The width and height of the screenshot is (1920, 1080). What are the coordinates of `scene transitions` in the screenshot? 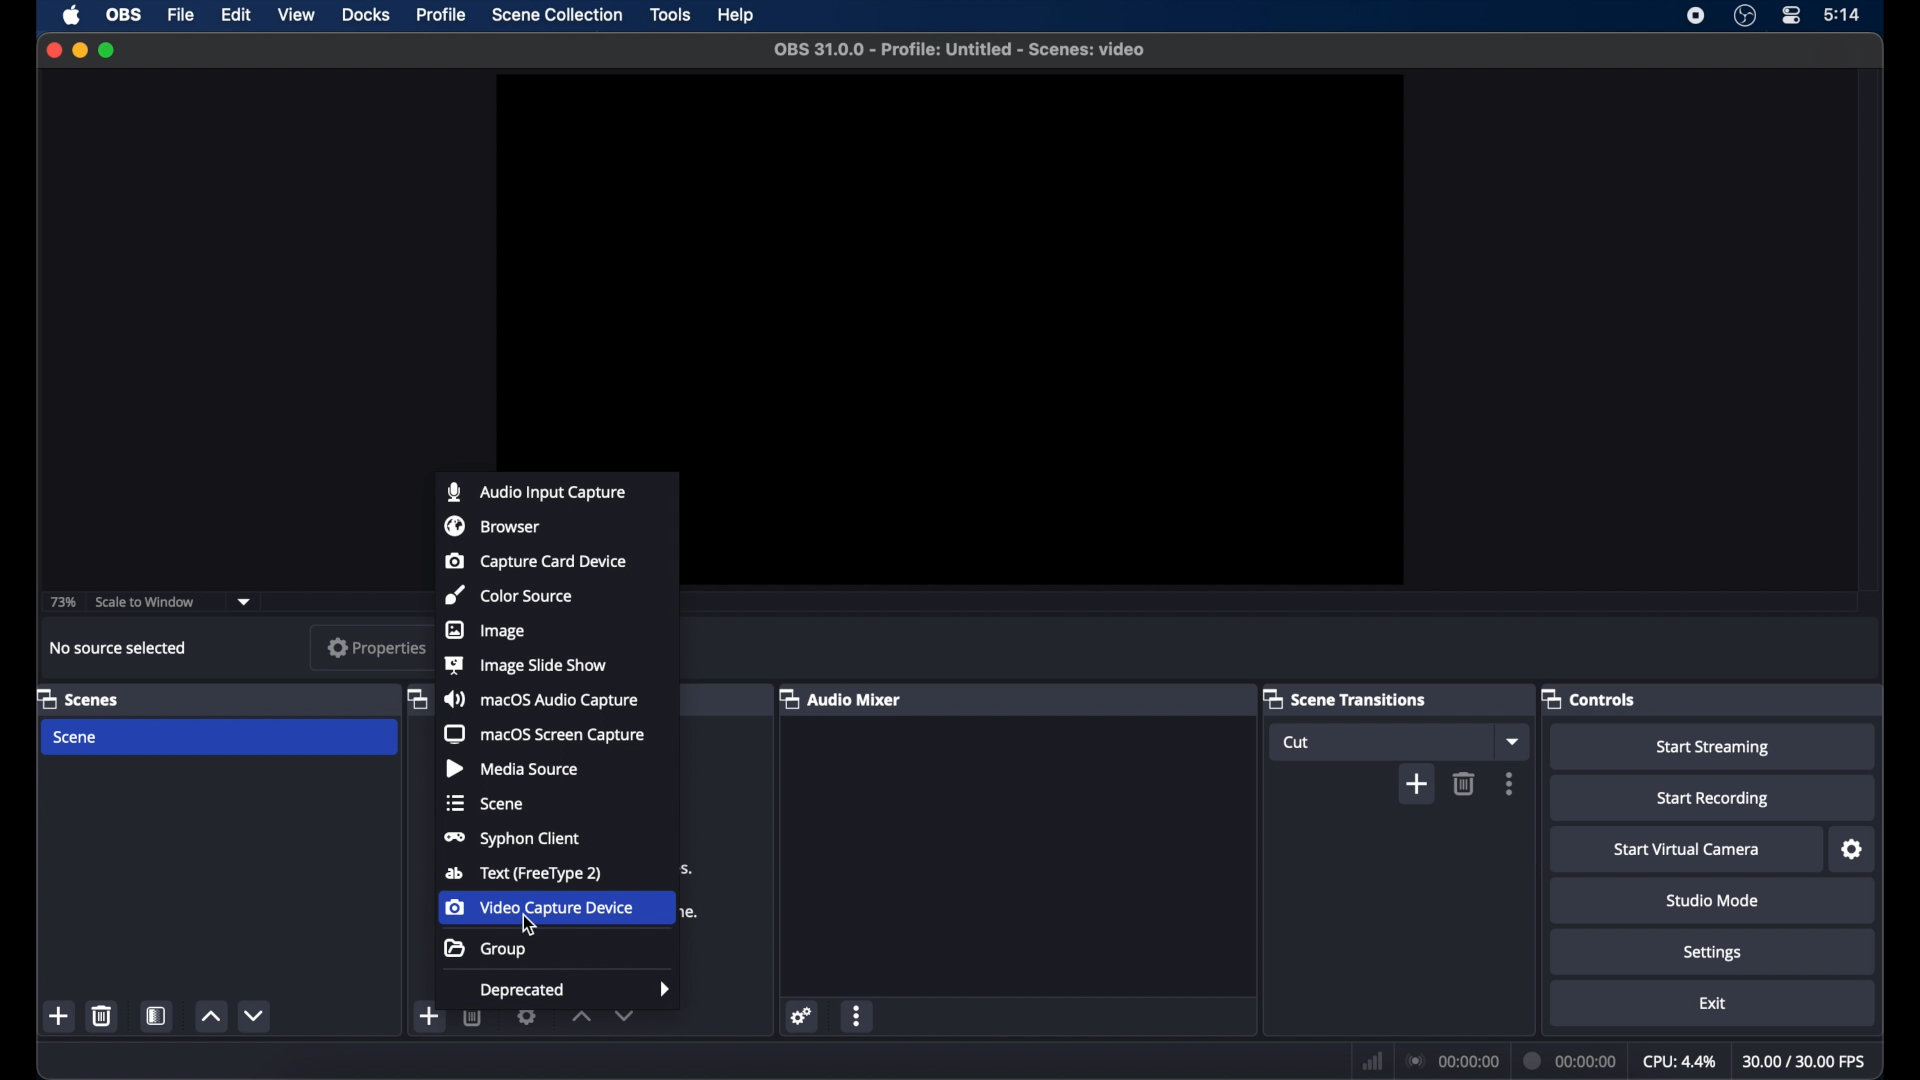 It's located at (1344, 698).